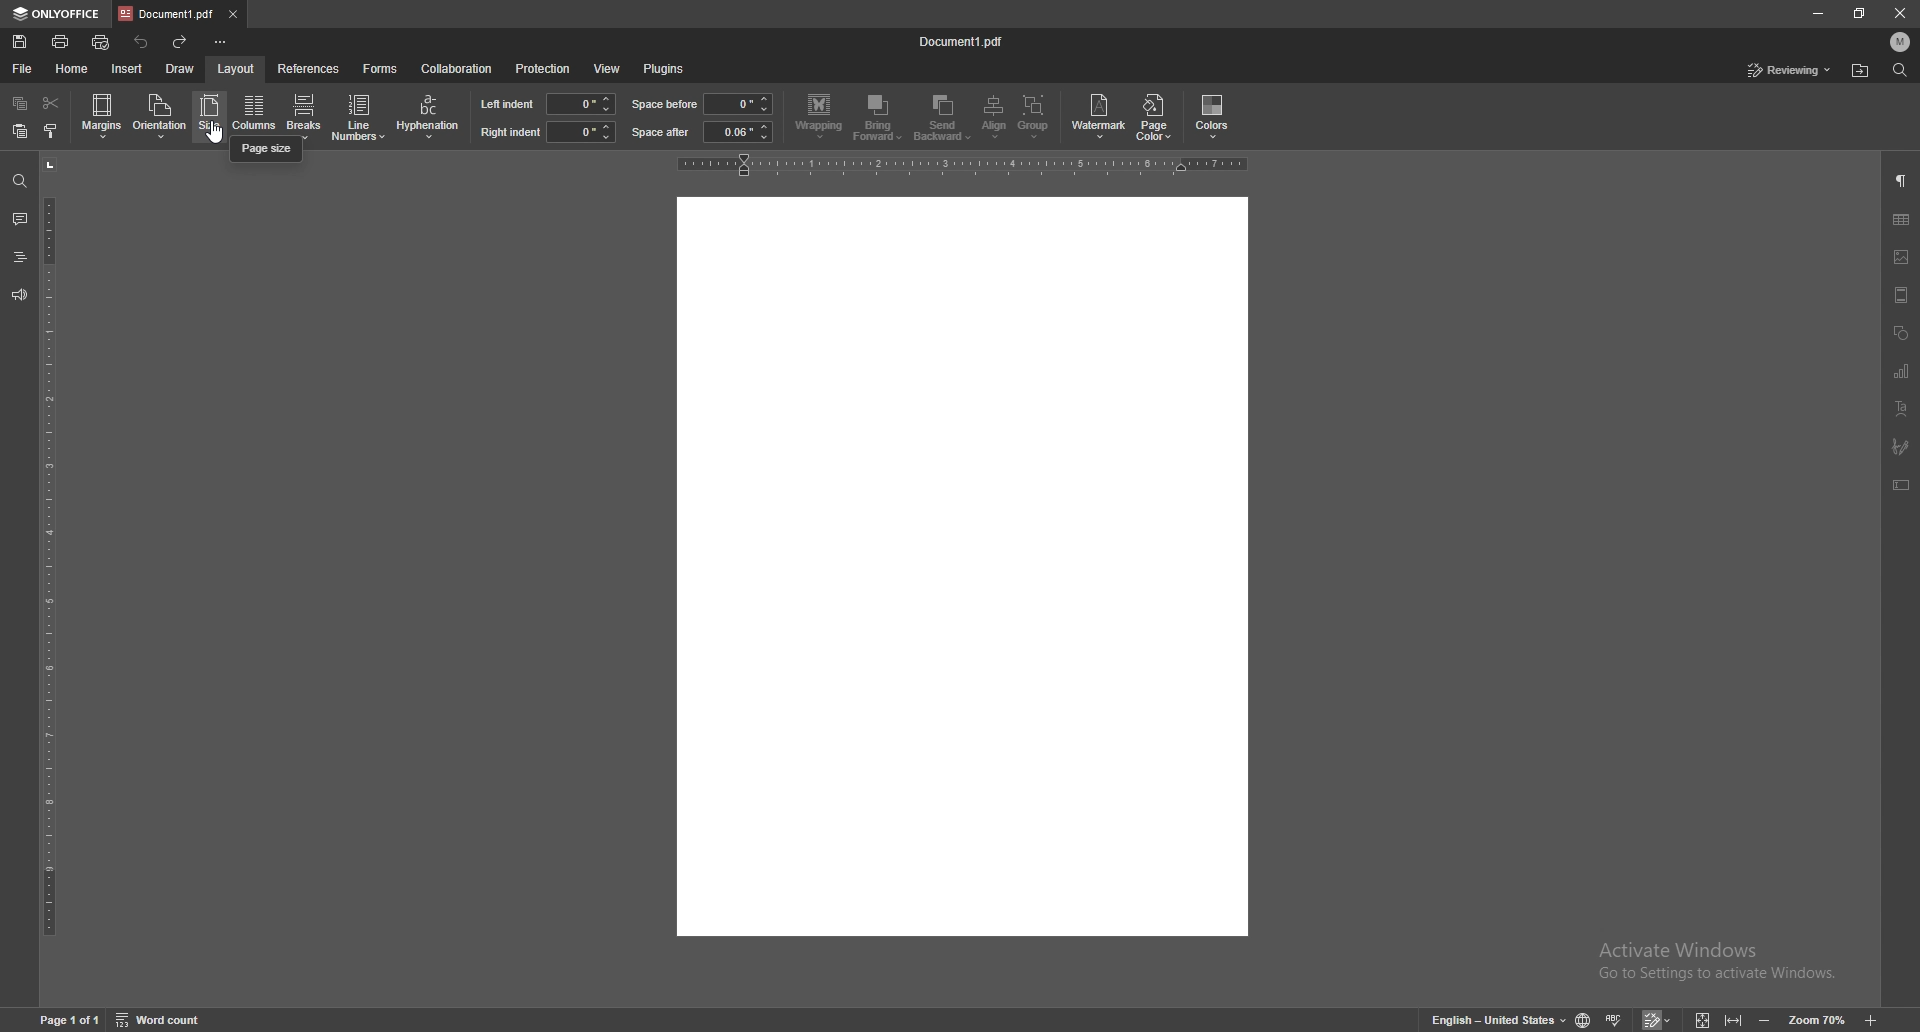 This screenshot has height=1032, width=1920. Describe the element at coordinates (21, 131) in the screenshot. I see `paste` at that location.